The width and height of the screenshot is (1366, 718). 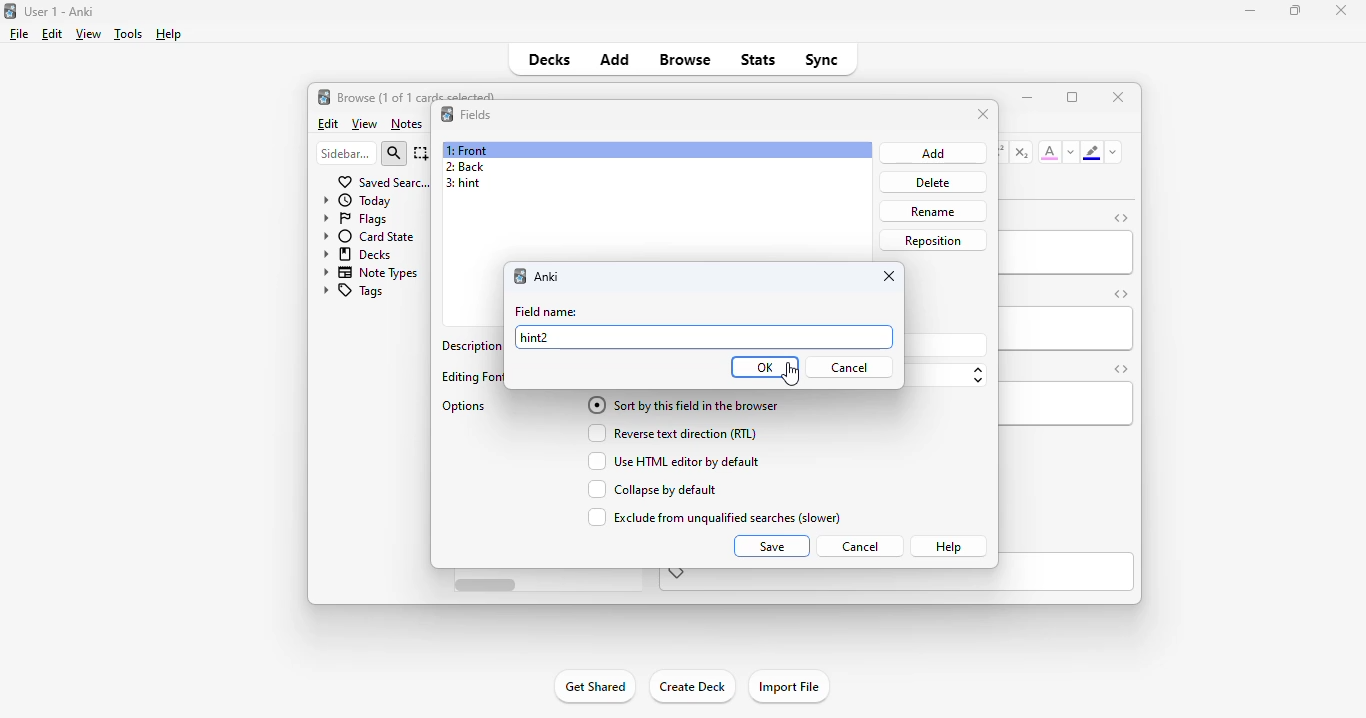 What do you see at coordinates (471, 344) in the screenshot?
I see `description` at bounding box center [471, 344].